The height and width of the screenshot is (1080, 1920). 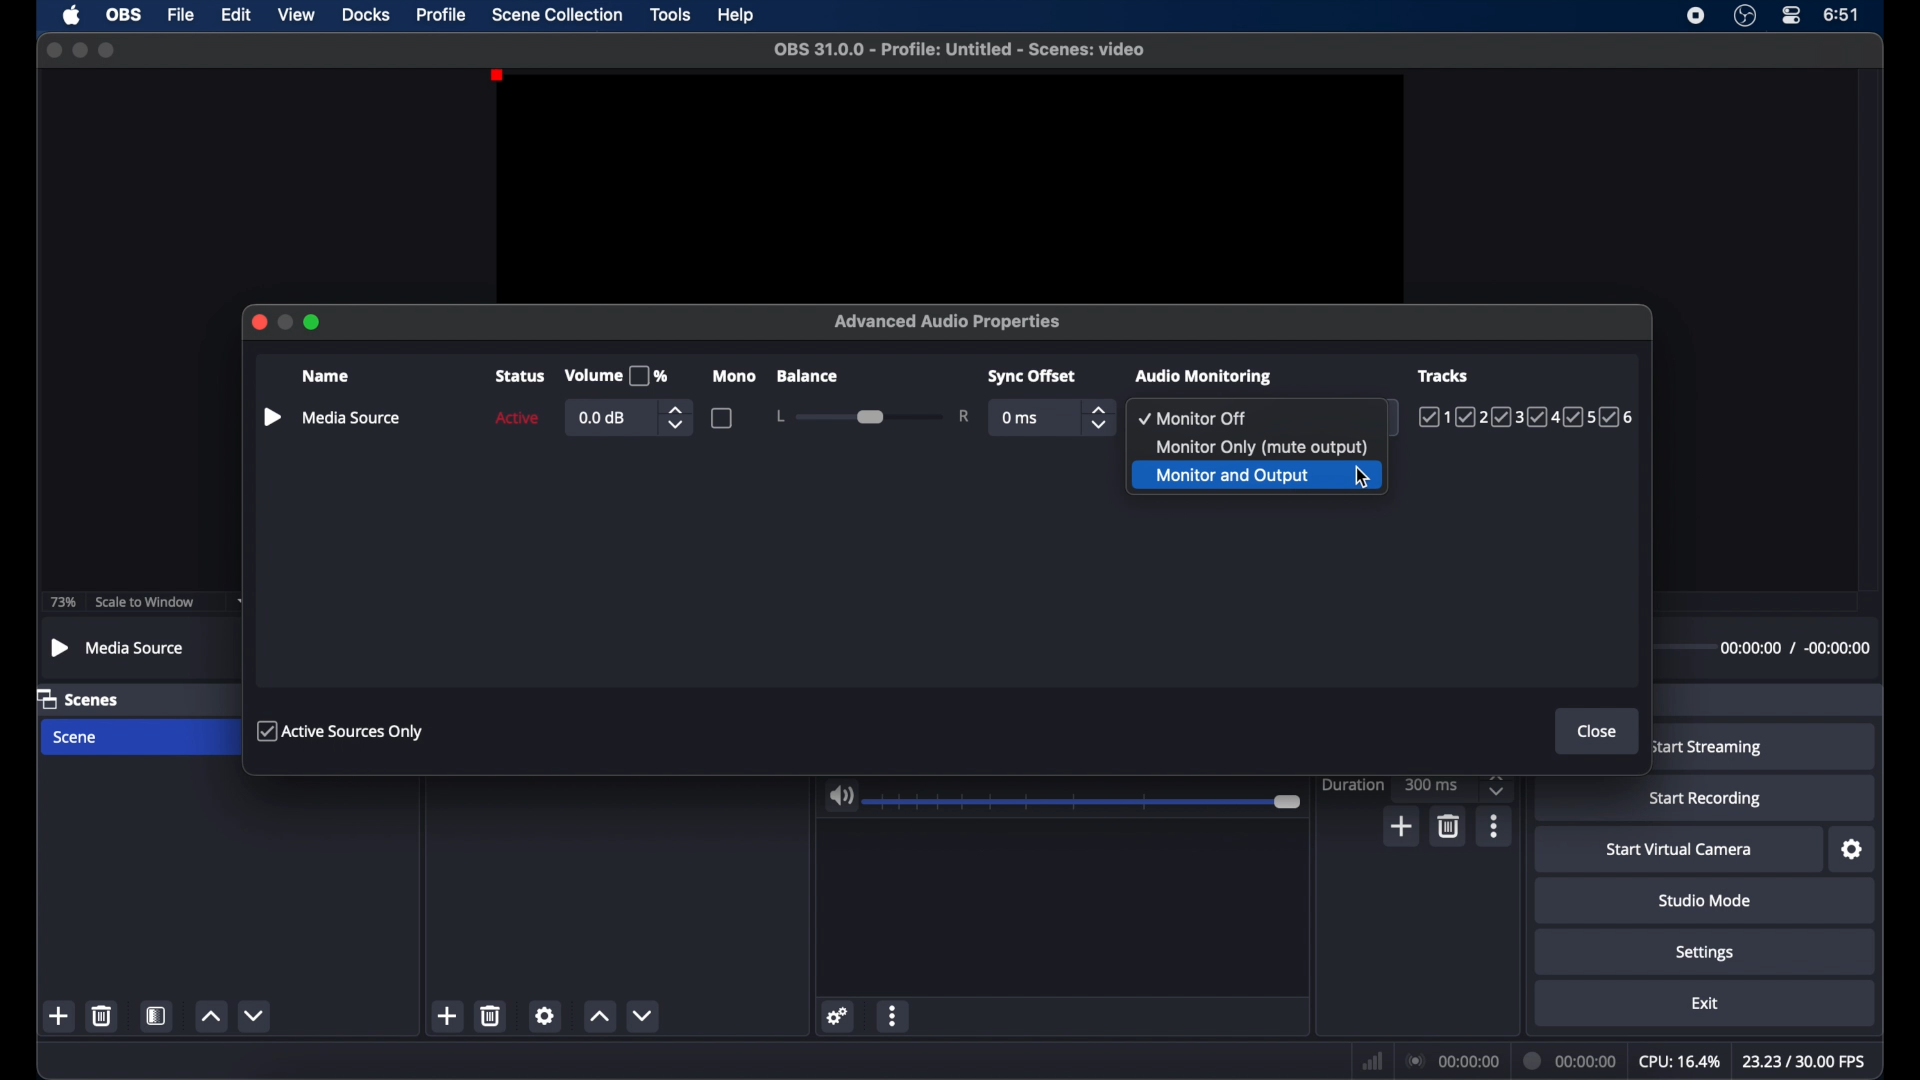 I want to click on tracks, so click(x=1526, y=417).